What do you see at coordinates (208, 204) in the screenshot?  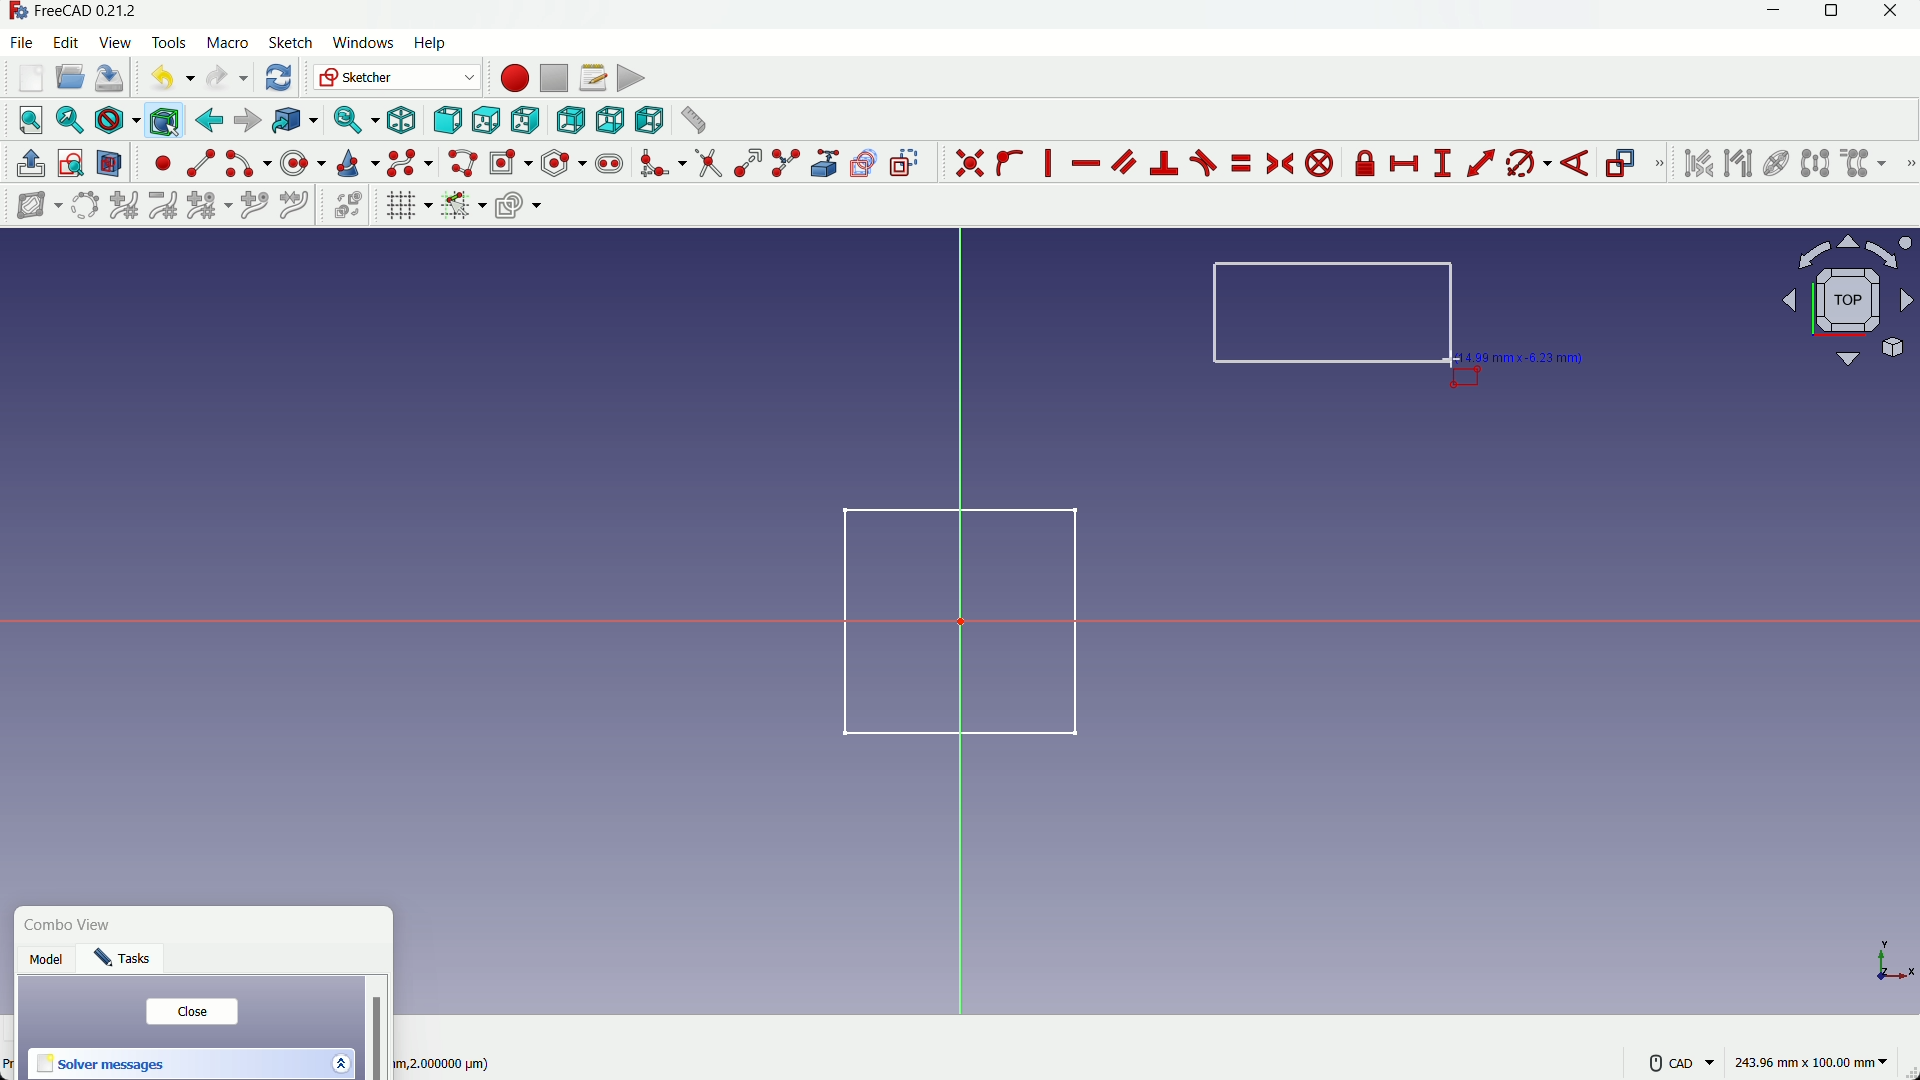 I see `modify knot multiplicity` at bounding box center [208, 204].